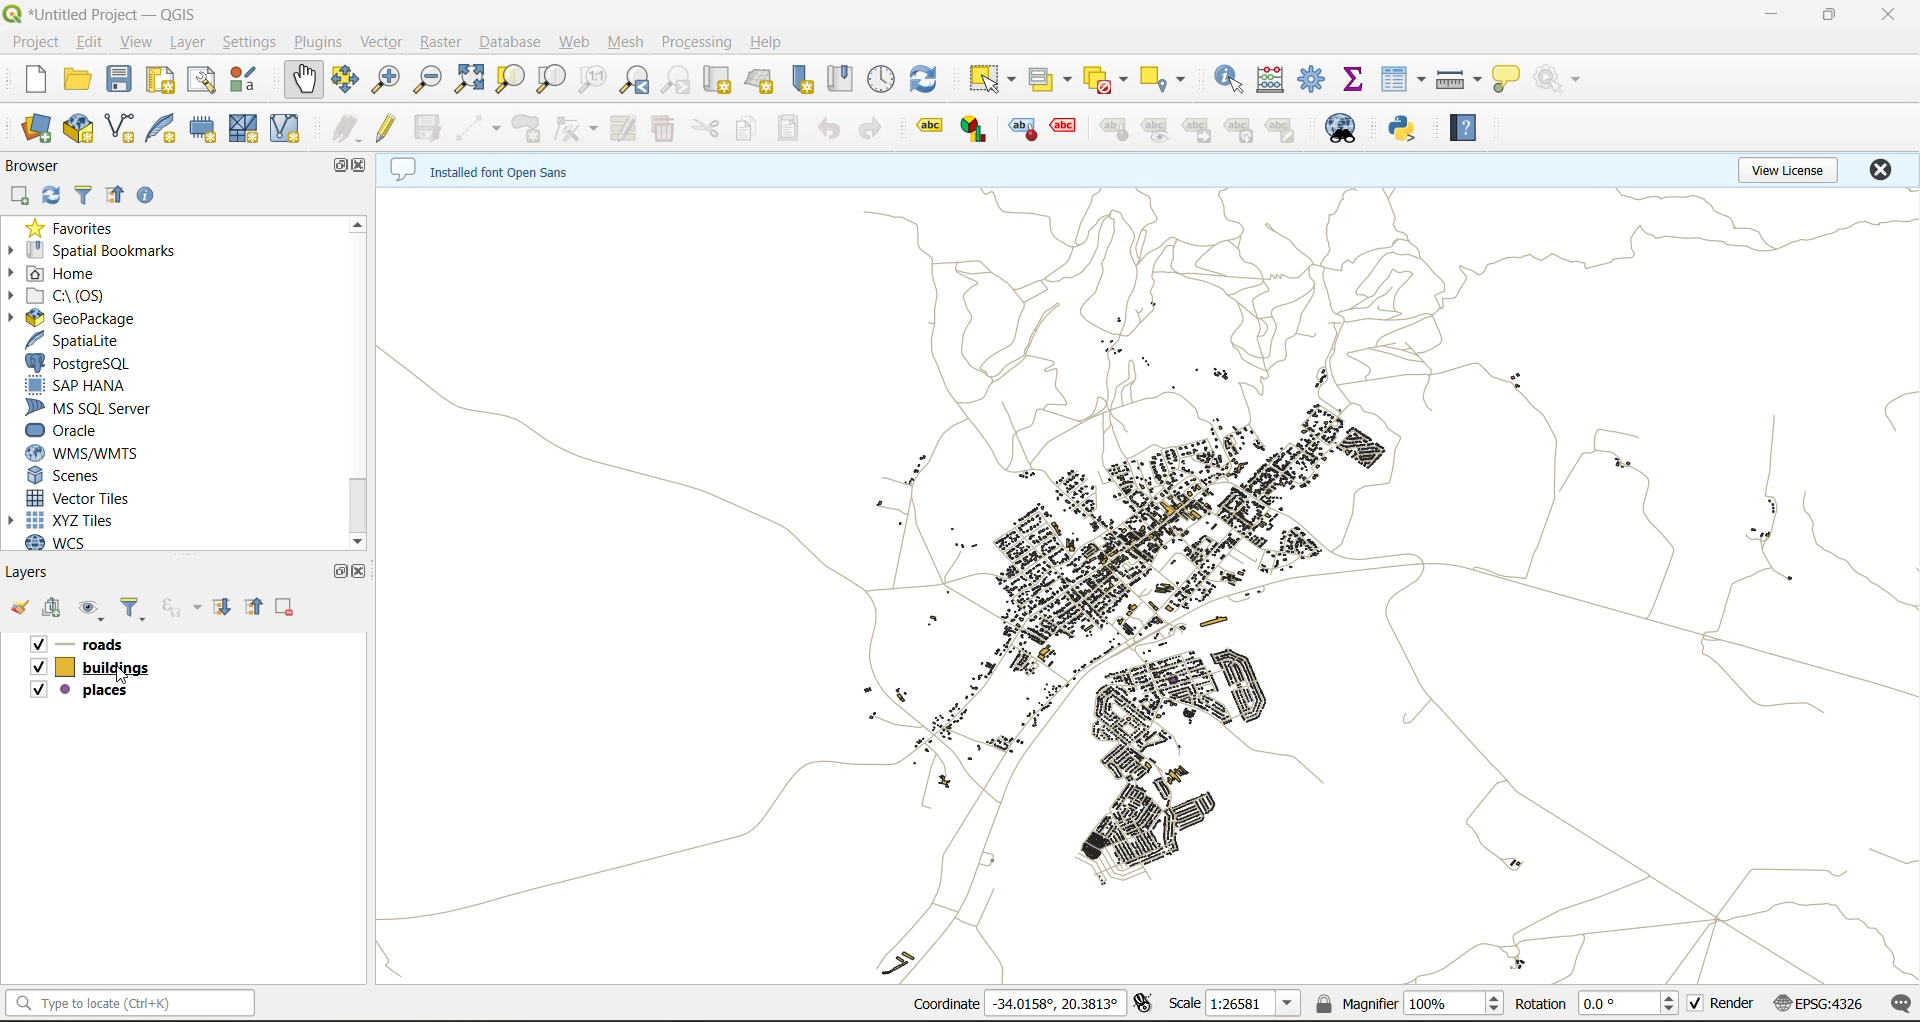 The image size is (1920, 1022). I want to click on close, so click(363, 573).